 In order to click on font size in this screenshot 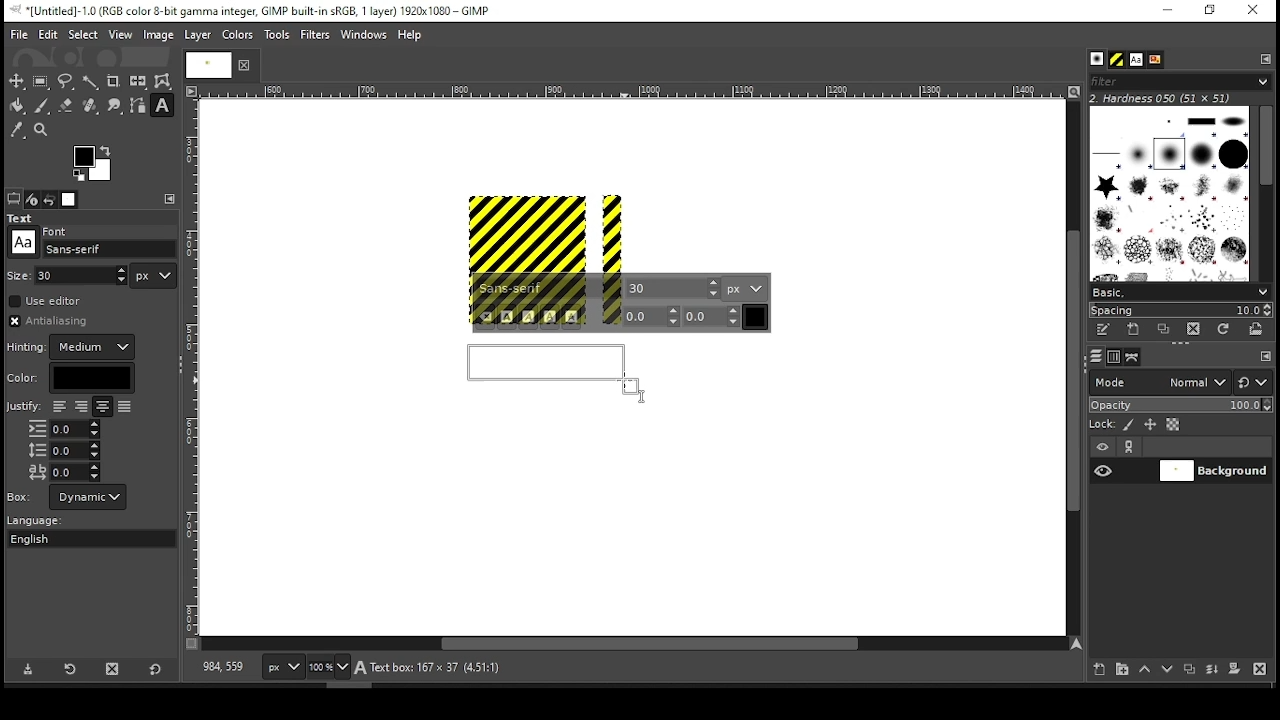, I will do `click(83, 275)`.